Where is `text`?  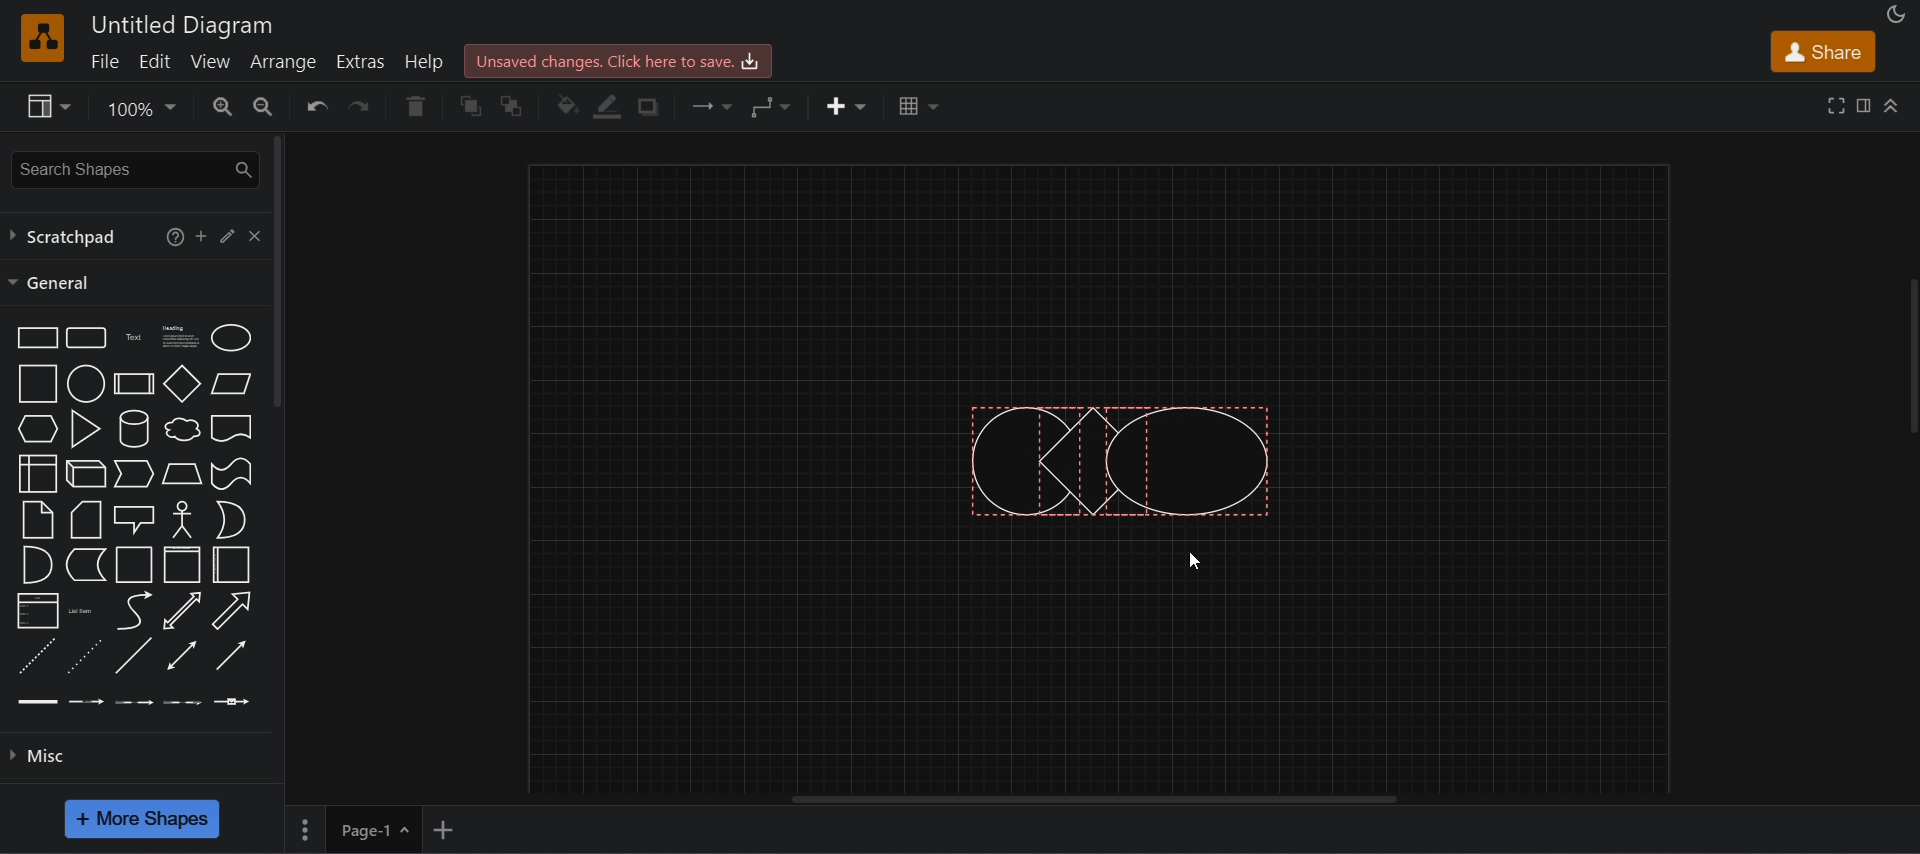
text is located at coordinates (135, 336).